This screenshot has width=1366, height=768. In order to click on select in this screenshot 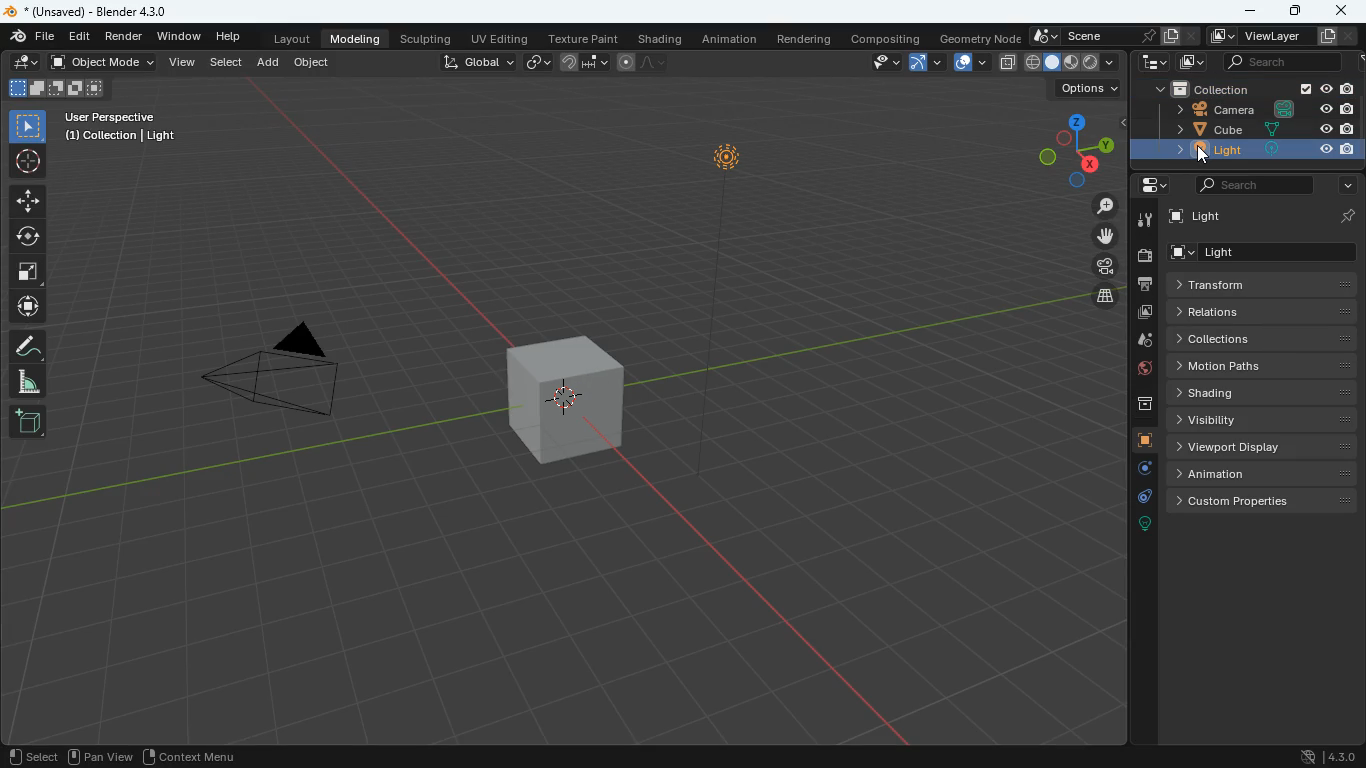, I will do `click(226, 63)`.